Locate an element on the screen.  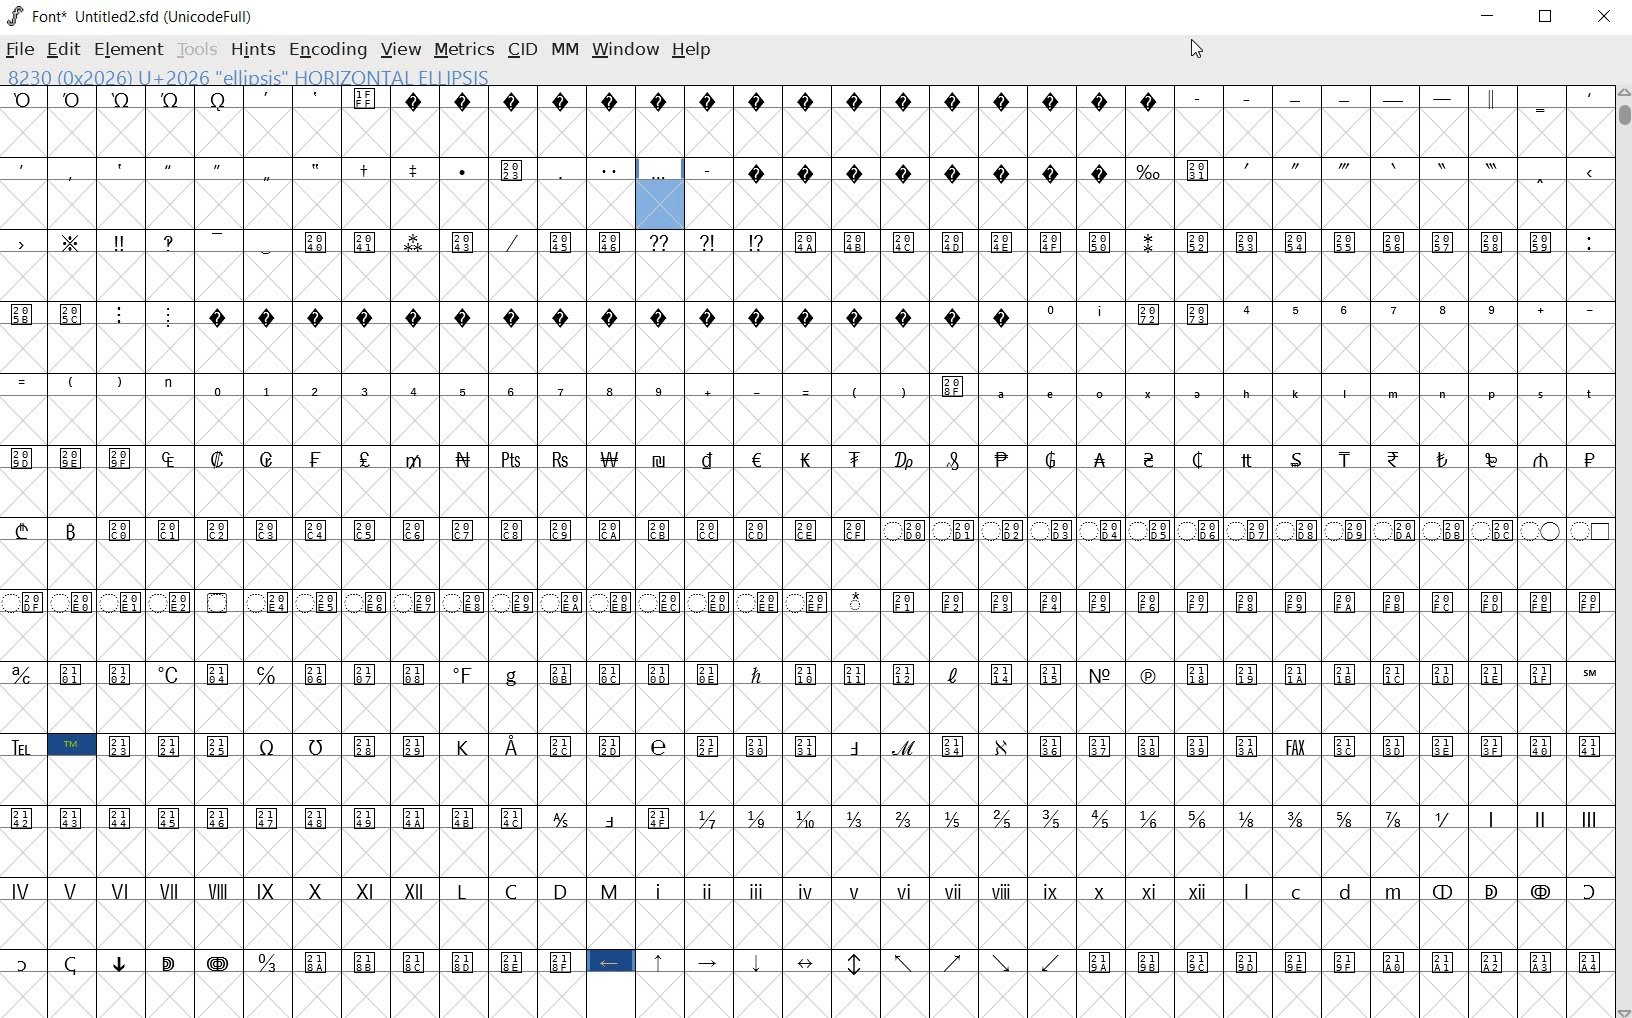
SCROLLBAR is located at coordinates (1622, 552).